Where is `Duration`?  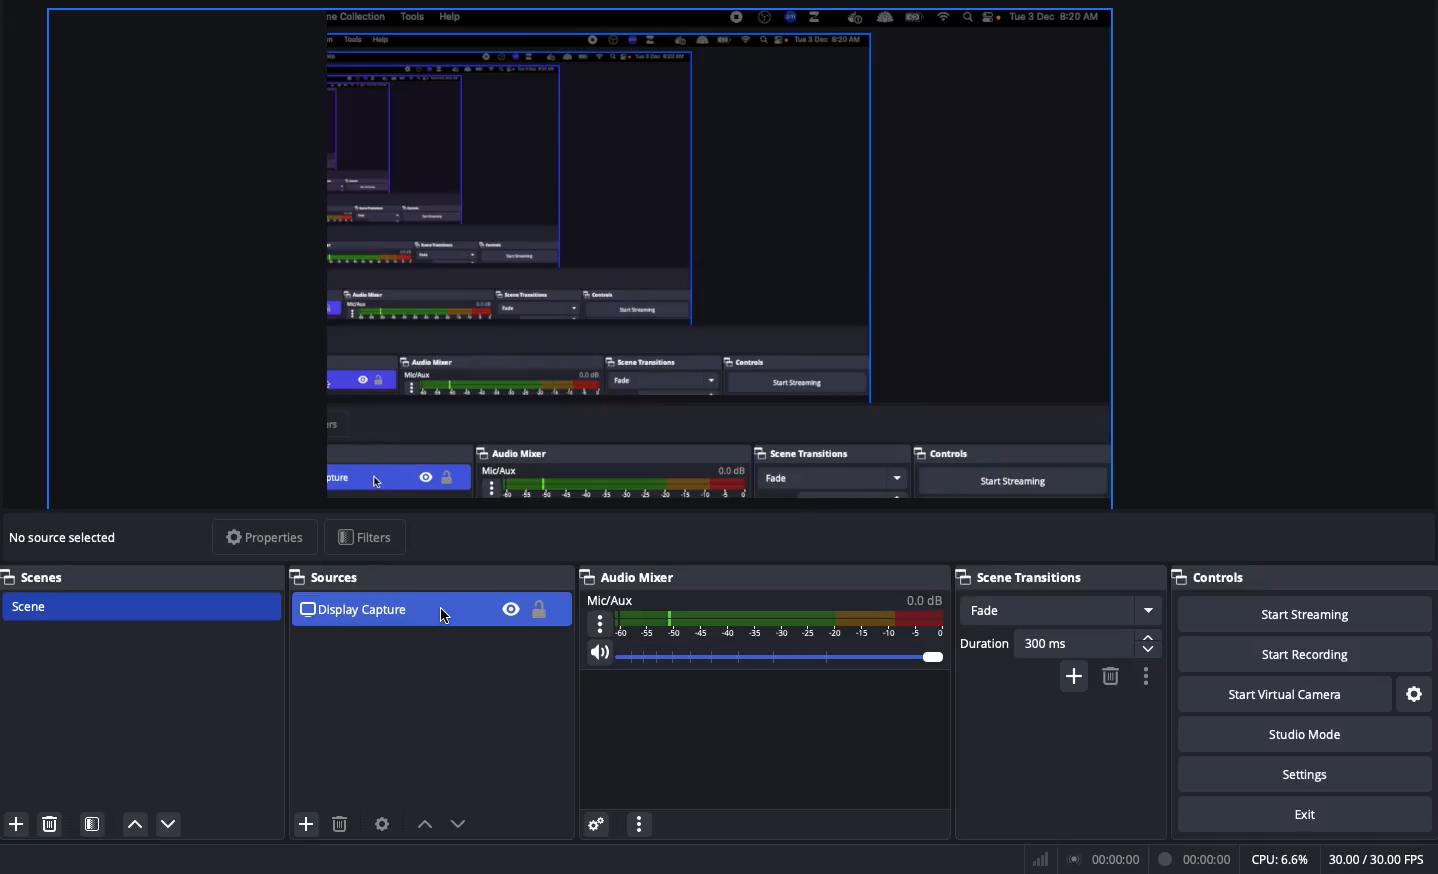 Duration is located at coordinates (1058, 645).